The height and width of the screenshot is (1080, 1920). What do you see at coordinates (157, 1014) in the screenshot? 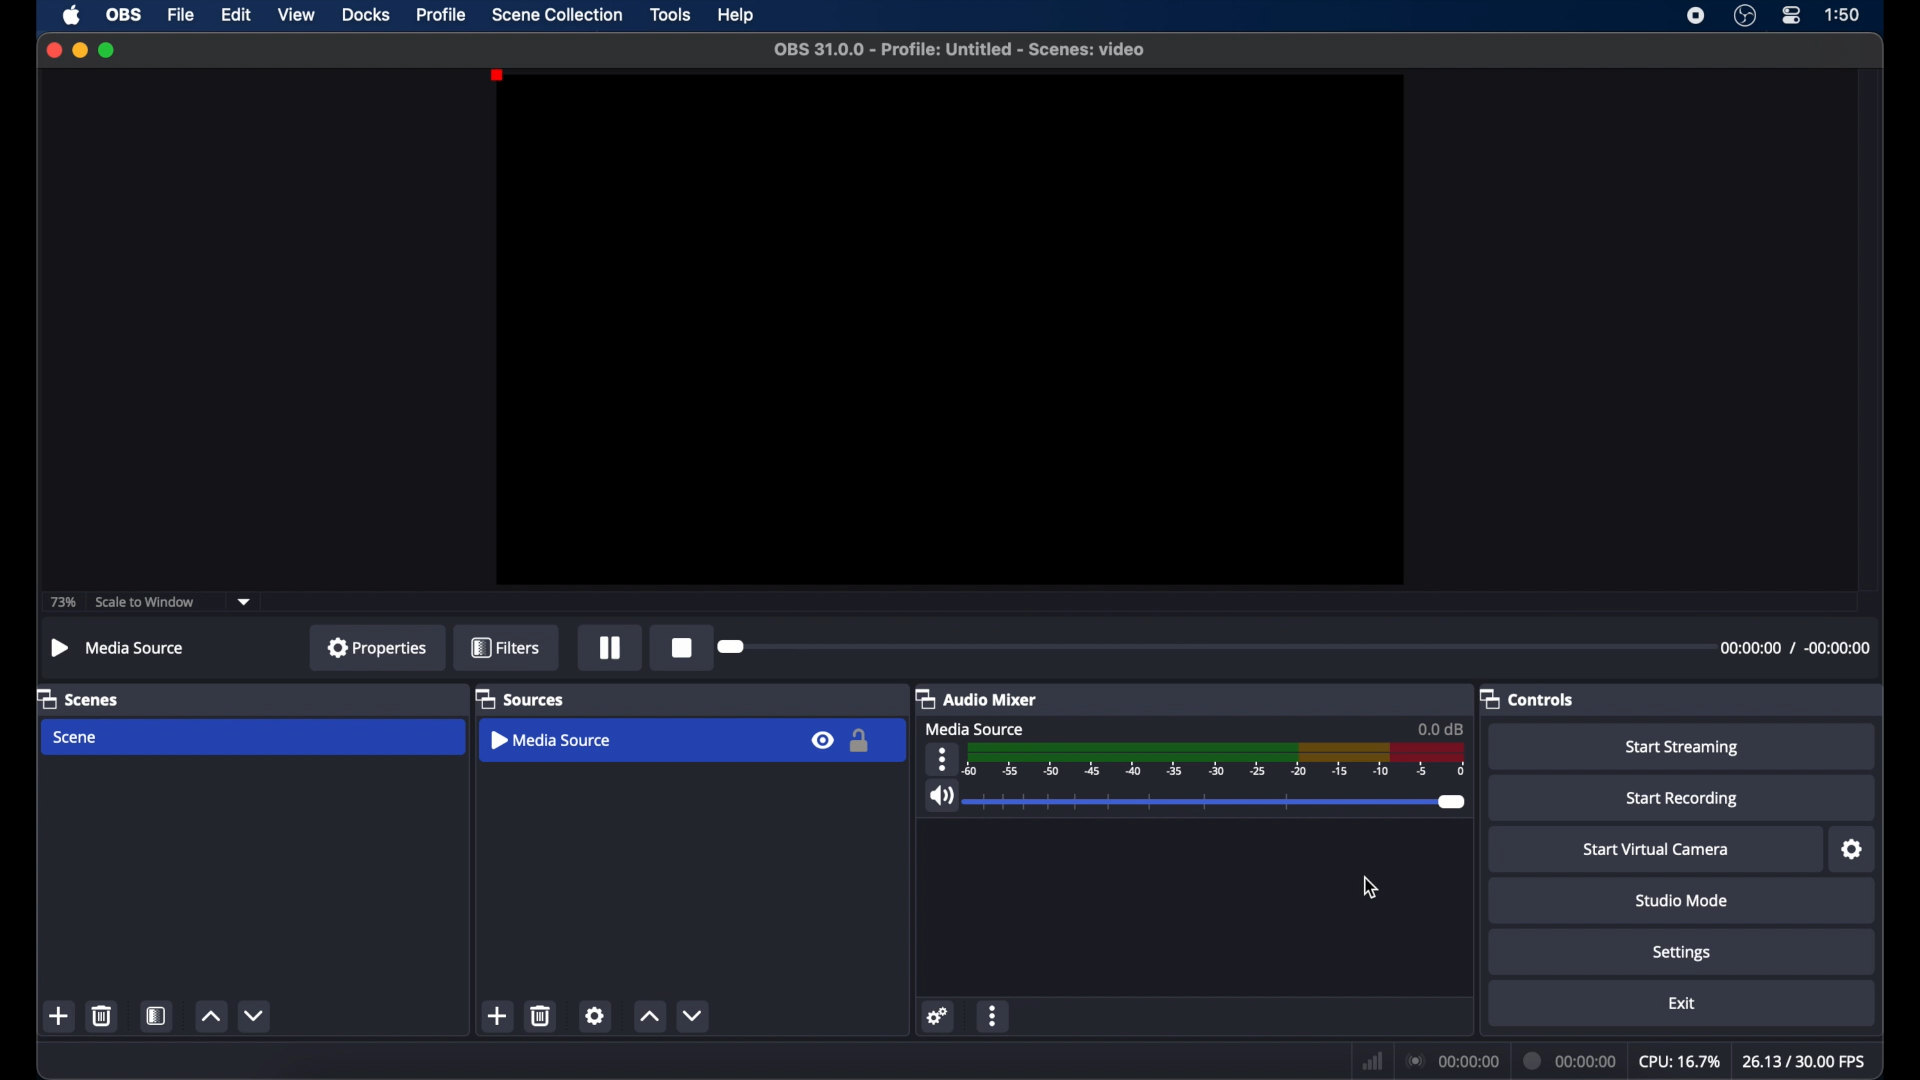
I see `scene filters` at bounding box center [157, 1014].